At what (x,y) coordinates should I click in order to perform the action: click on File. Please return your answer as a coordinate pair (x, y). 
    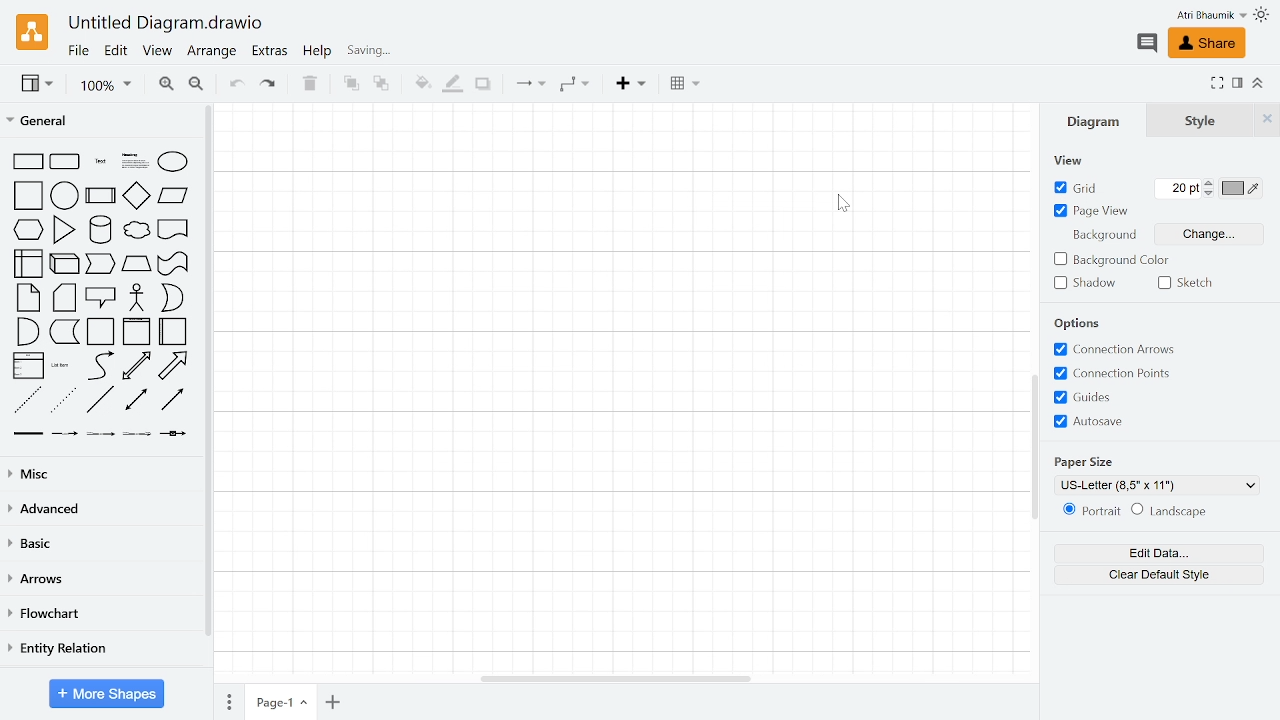
    Looking at the image, I should click on (79, 51).